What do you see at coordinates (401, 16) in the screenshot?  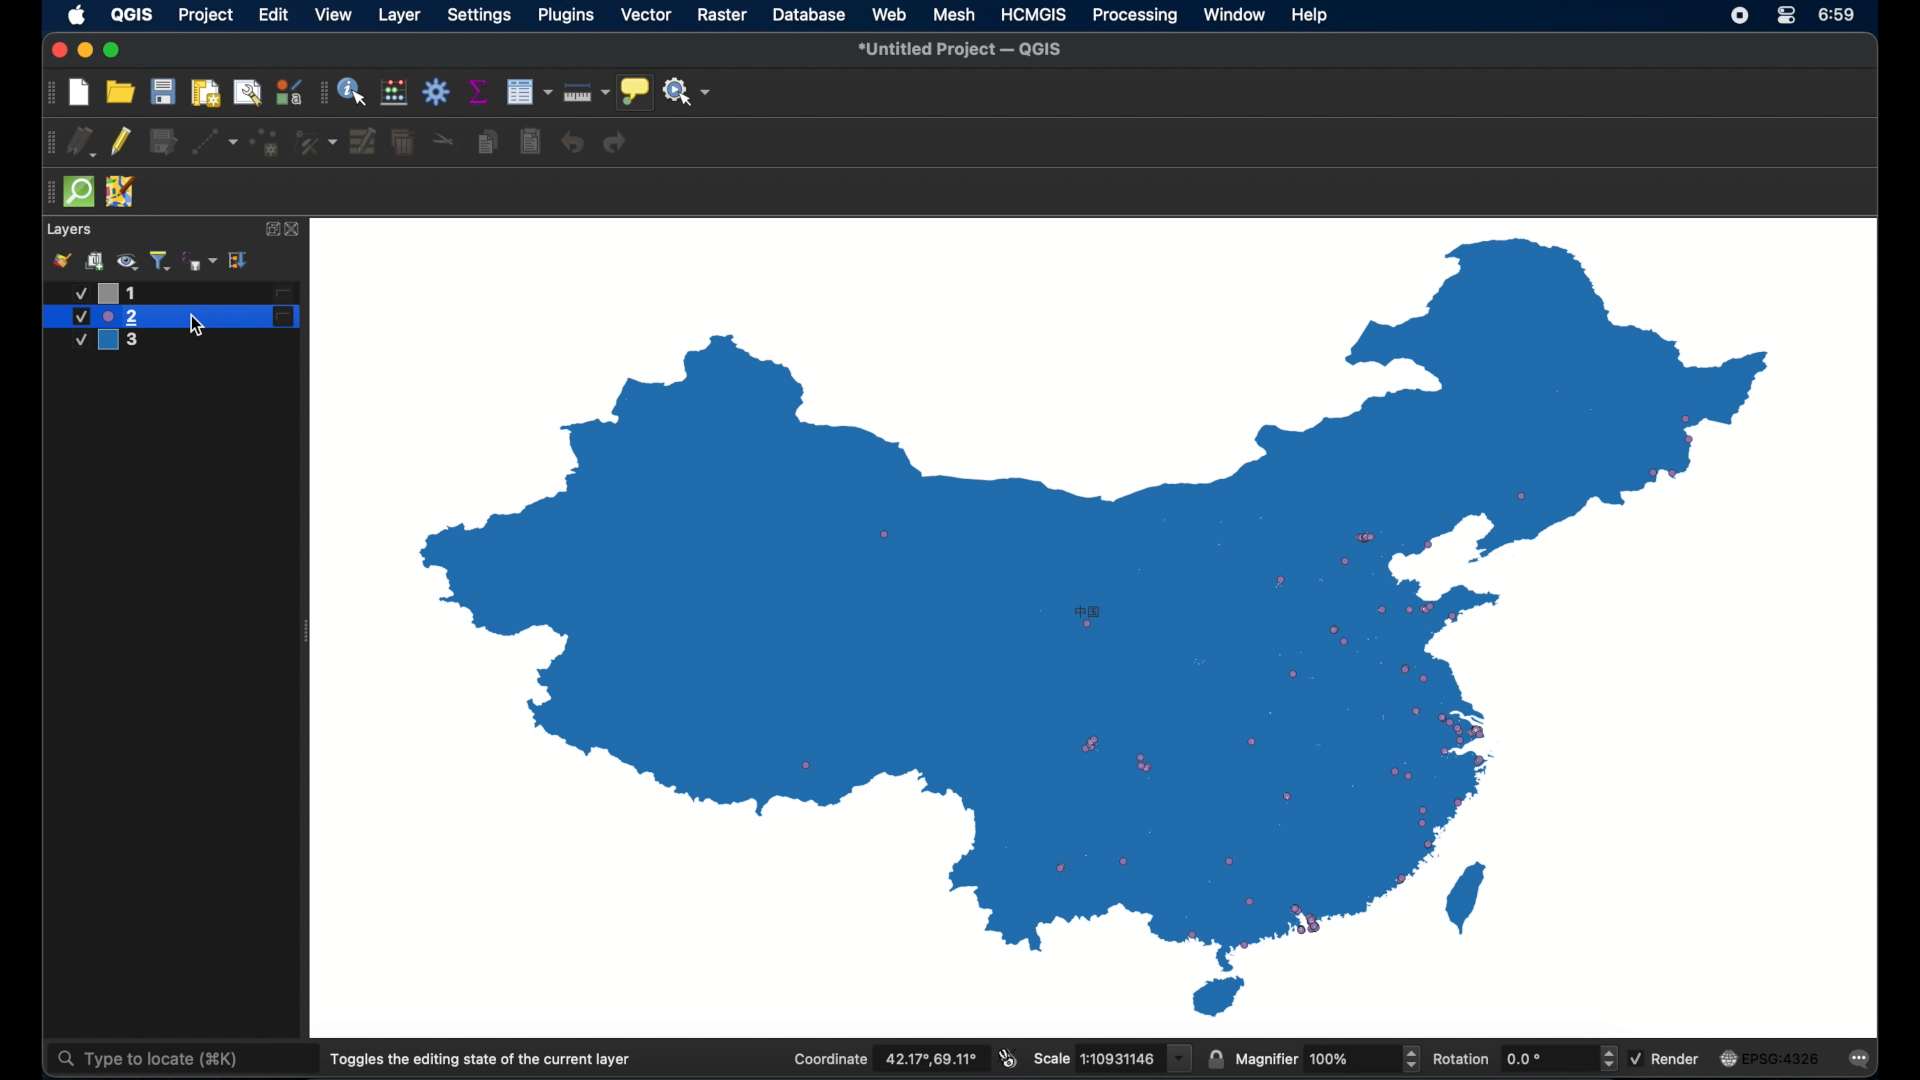 I see `layer` at bounding box center [401, 16].